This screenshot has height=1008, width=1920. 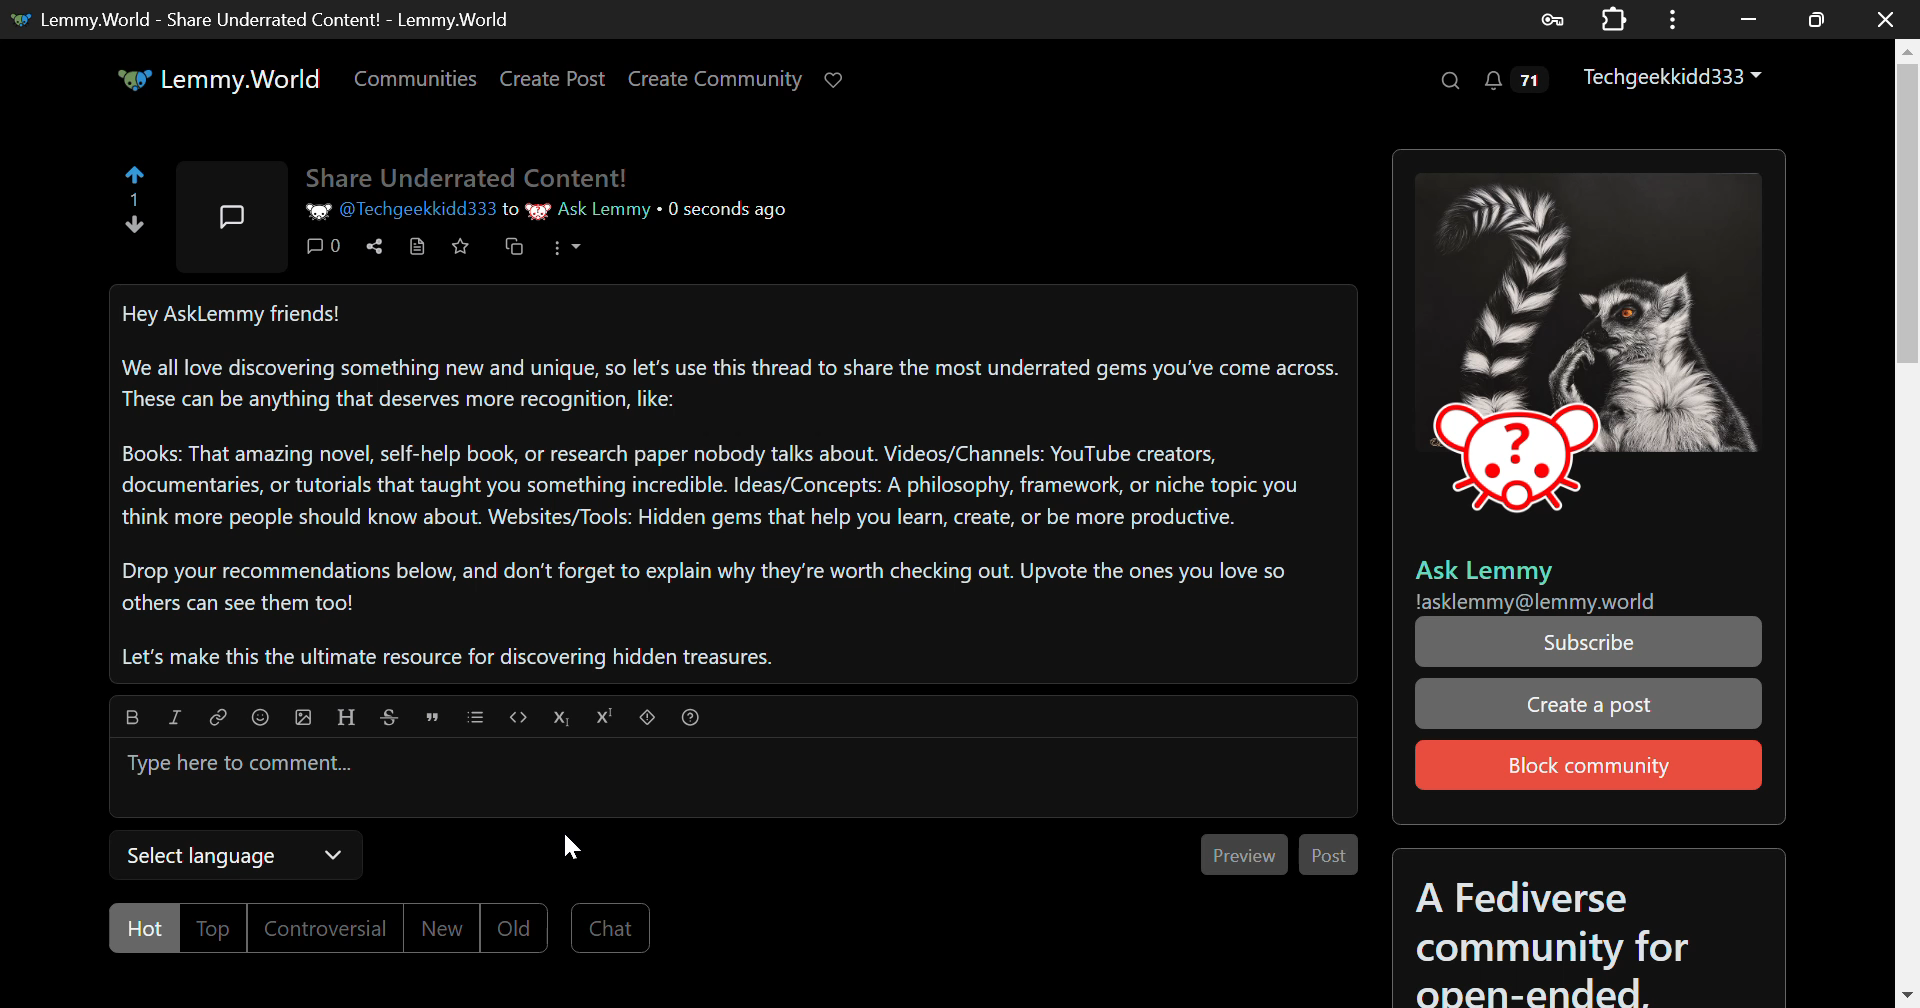 I want to click on Subscribe, so click(x=1588, y=642).